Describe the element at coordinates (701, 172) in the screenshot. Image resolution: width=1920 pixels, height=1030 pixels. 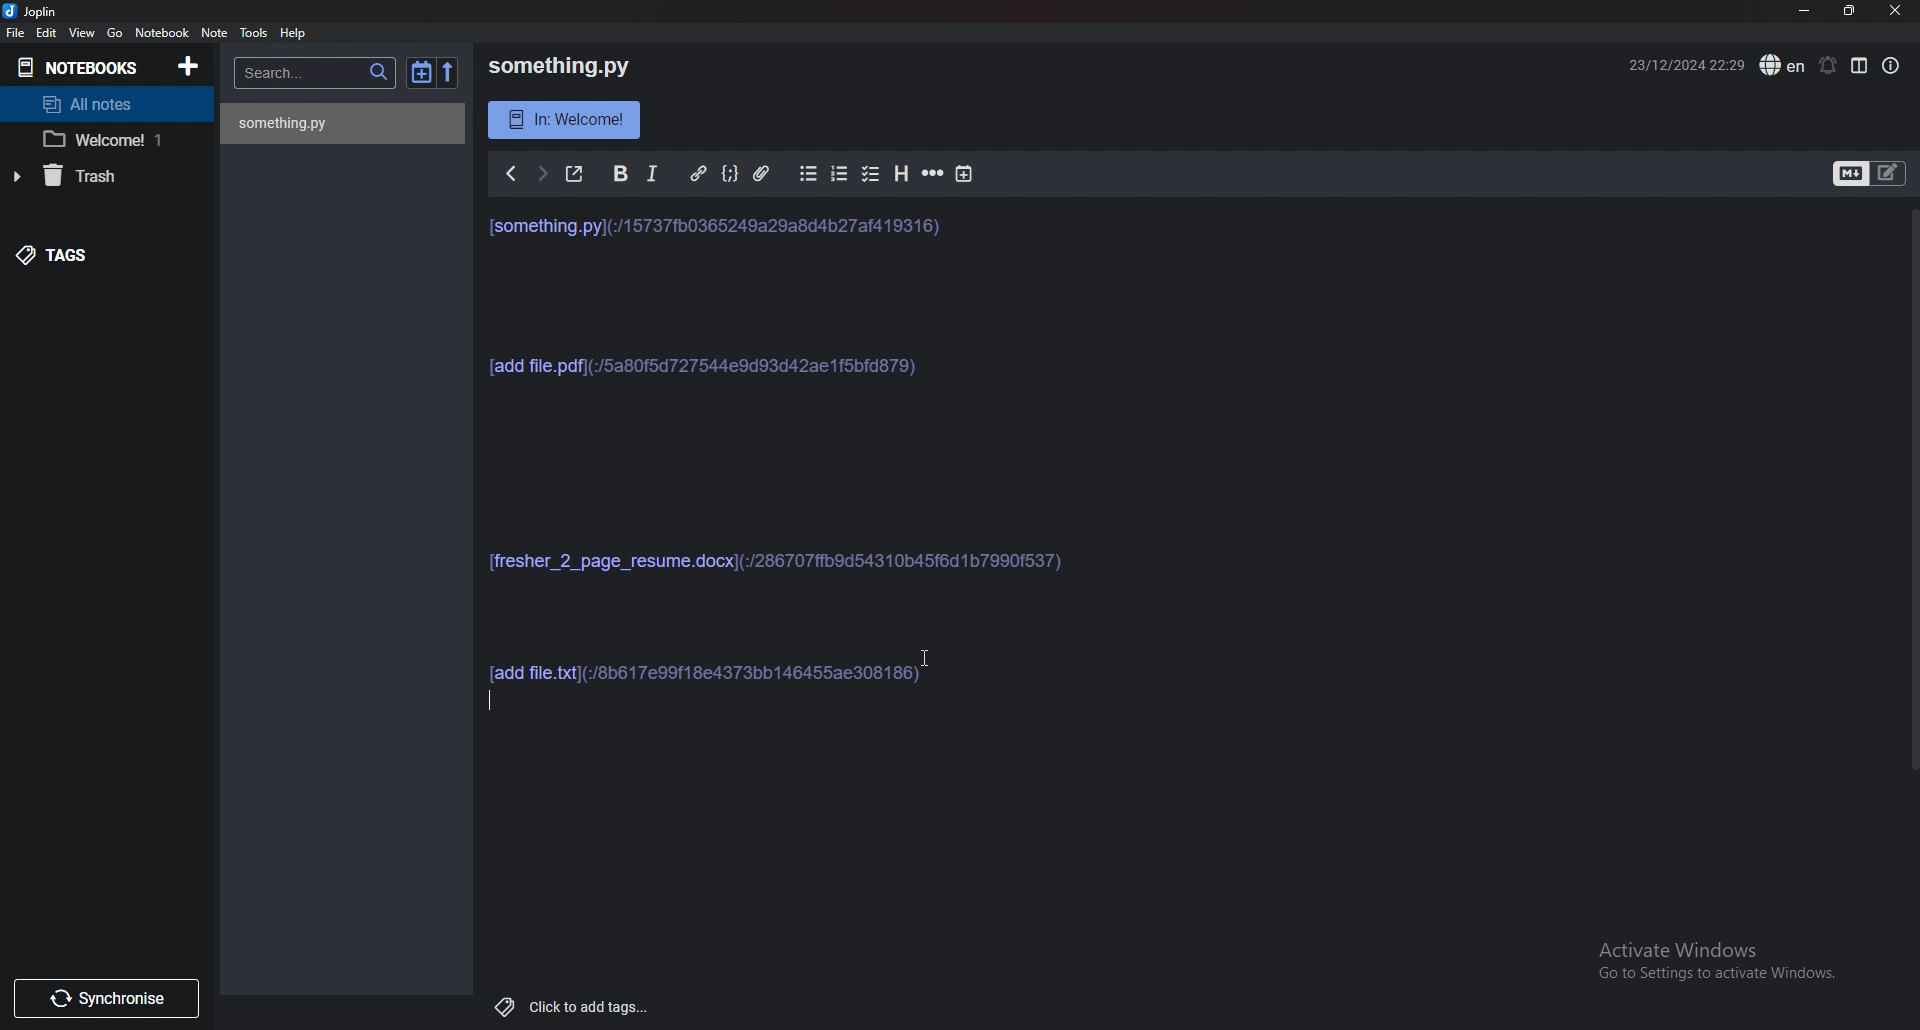
I see `Hyperlink` at that location.